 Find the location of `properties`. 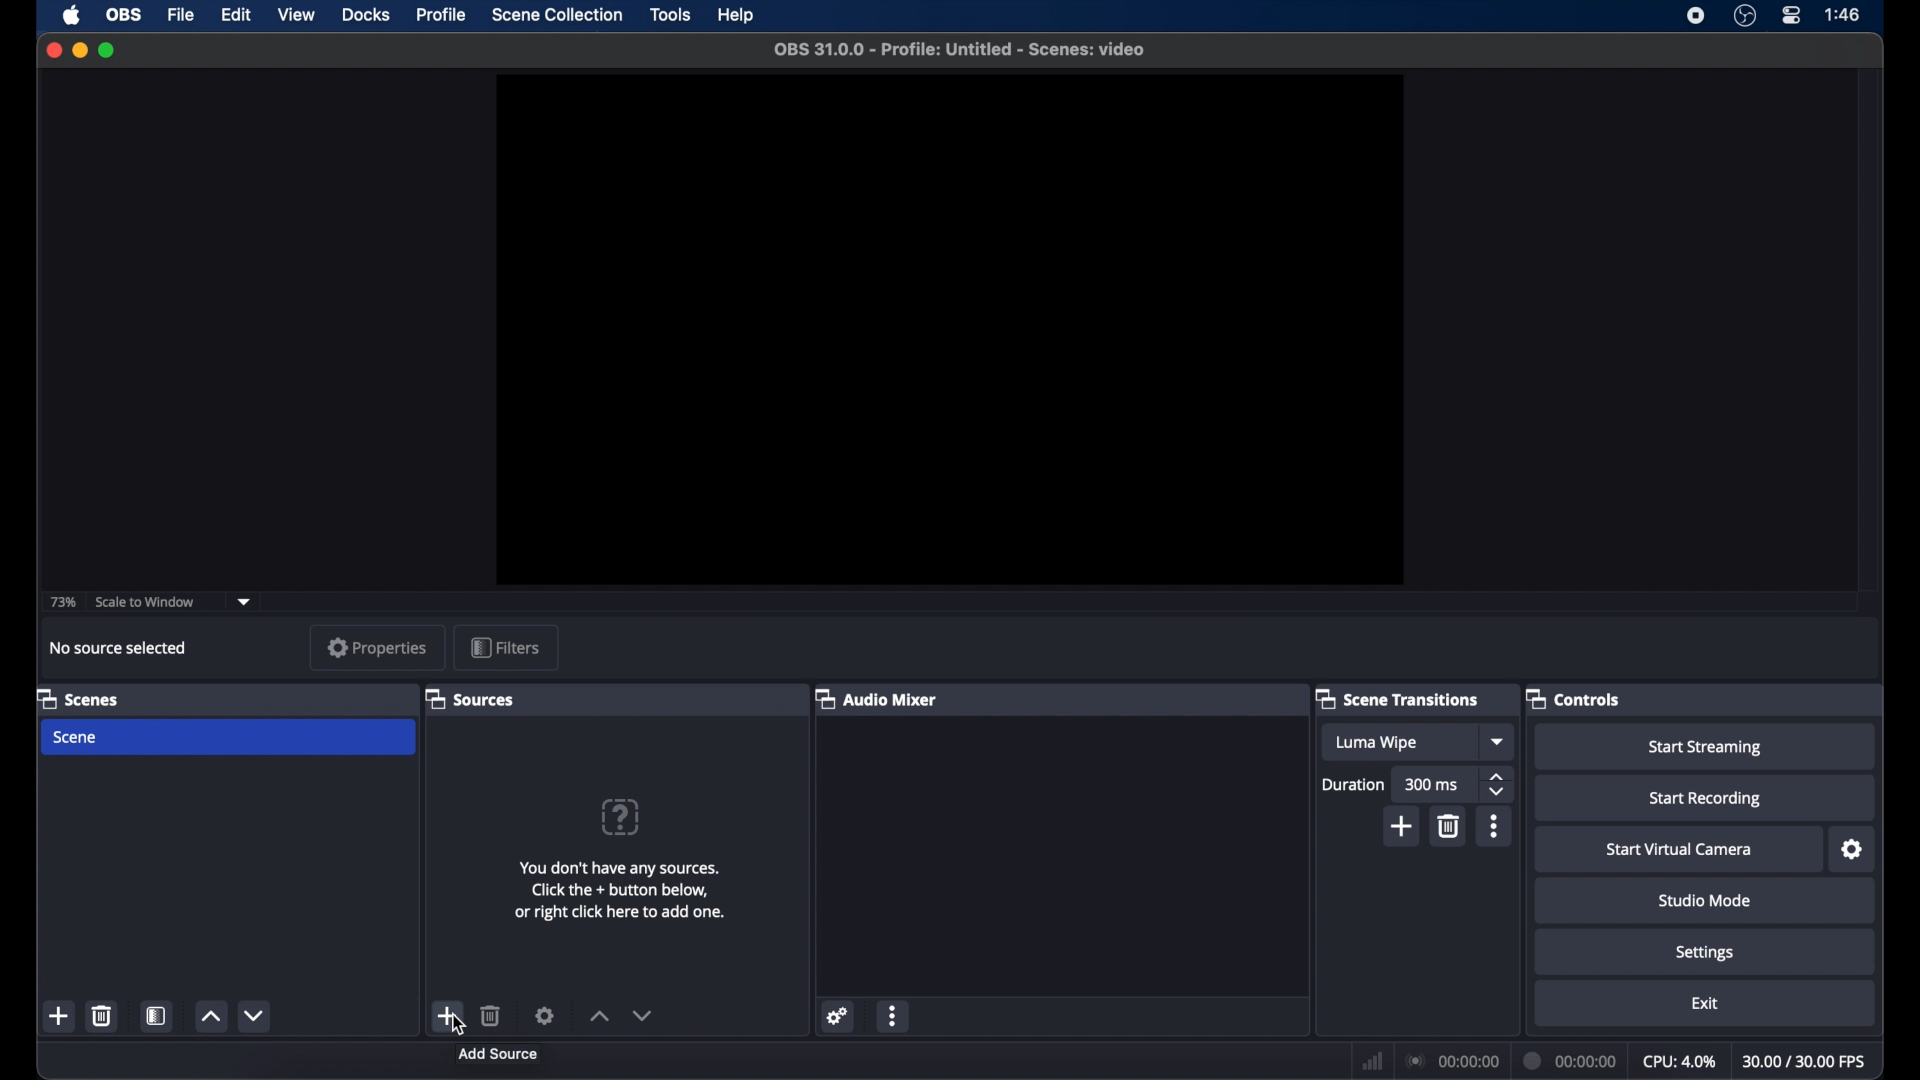

properties is located at coordinates (378, 646).